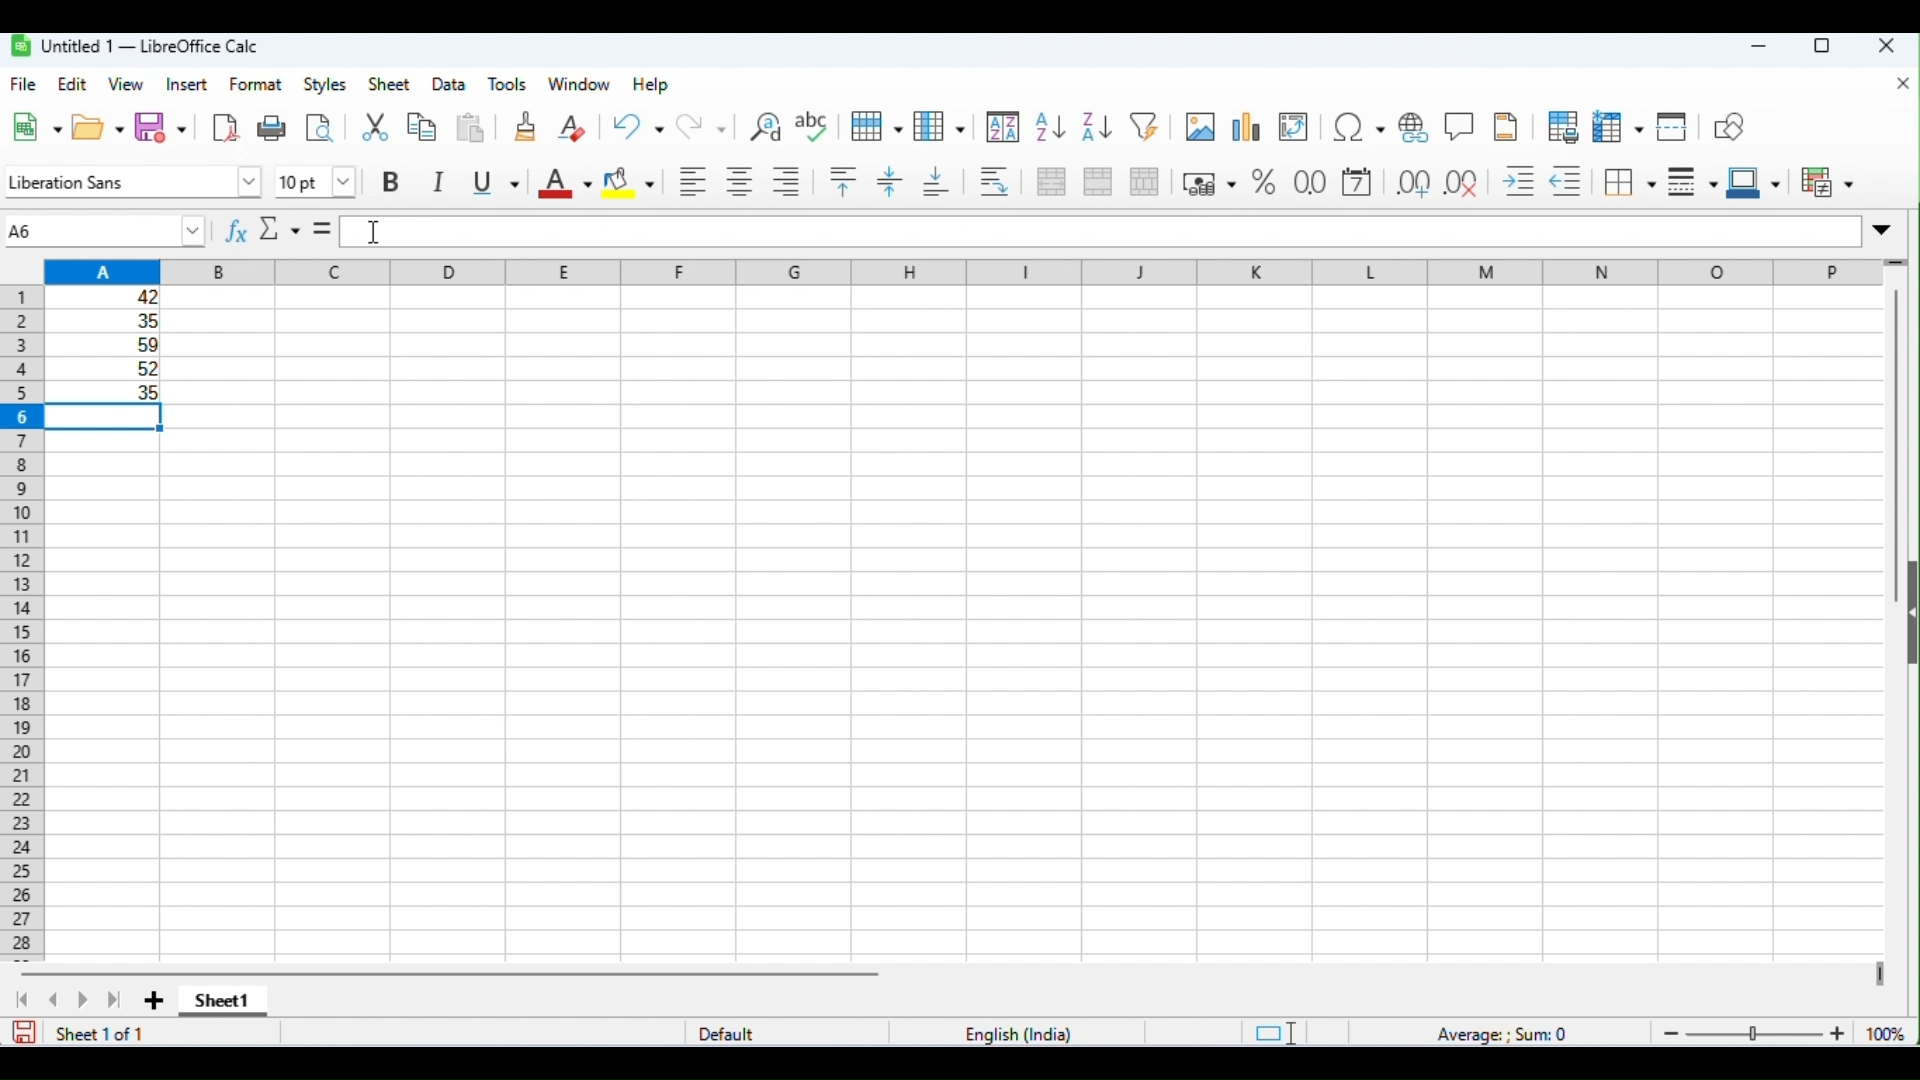 This screenshot has width=1920, height=1080. Describe the element at coordinates (690, 181) in the screenshot. I see `align left` at that location.